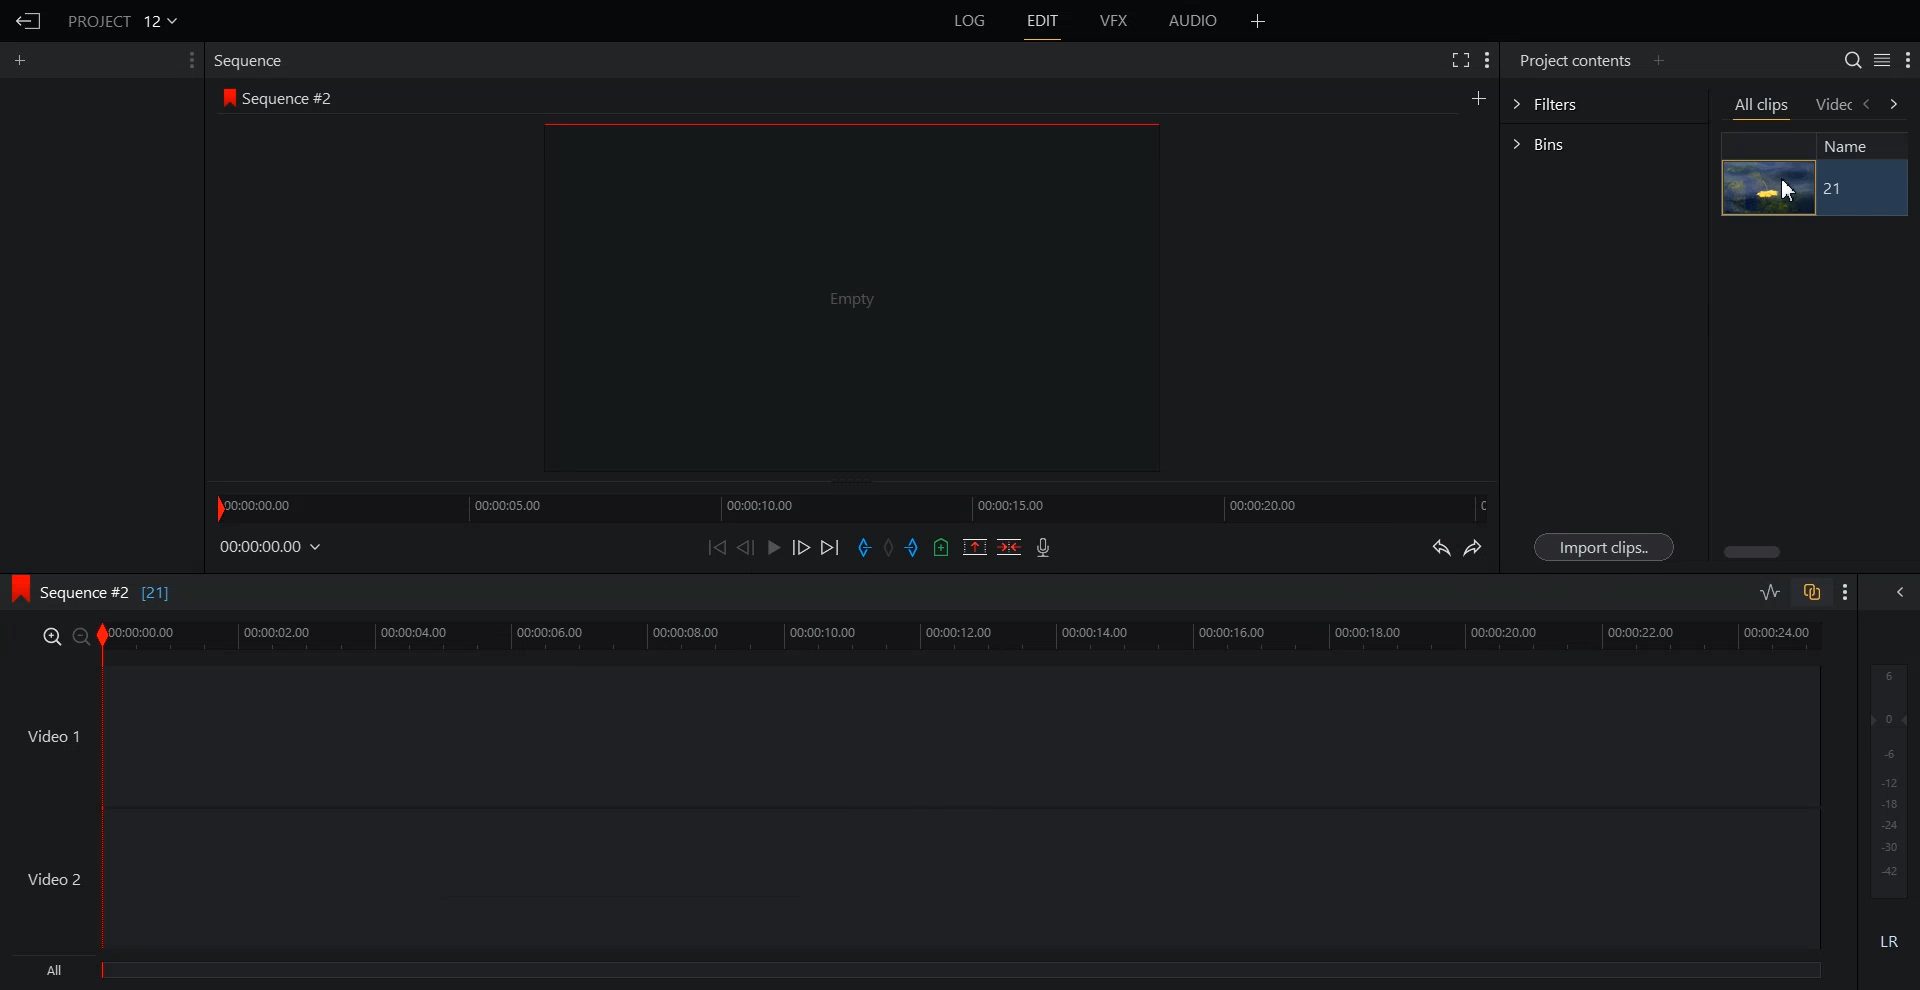  What do you see at coordinates (853, 506) in the screenshot?
I see `Slider` at bounding box center [853, 506].